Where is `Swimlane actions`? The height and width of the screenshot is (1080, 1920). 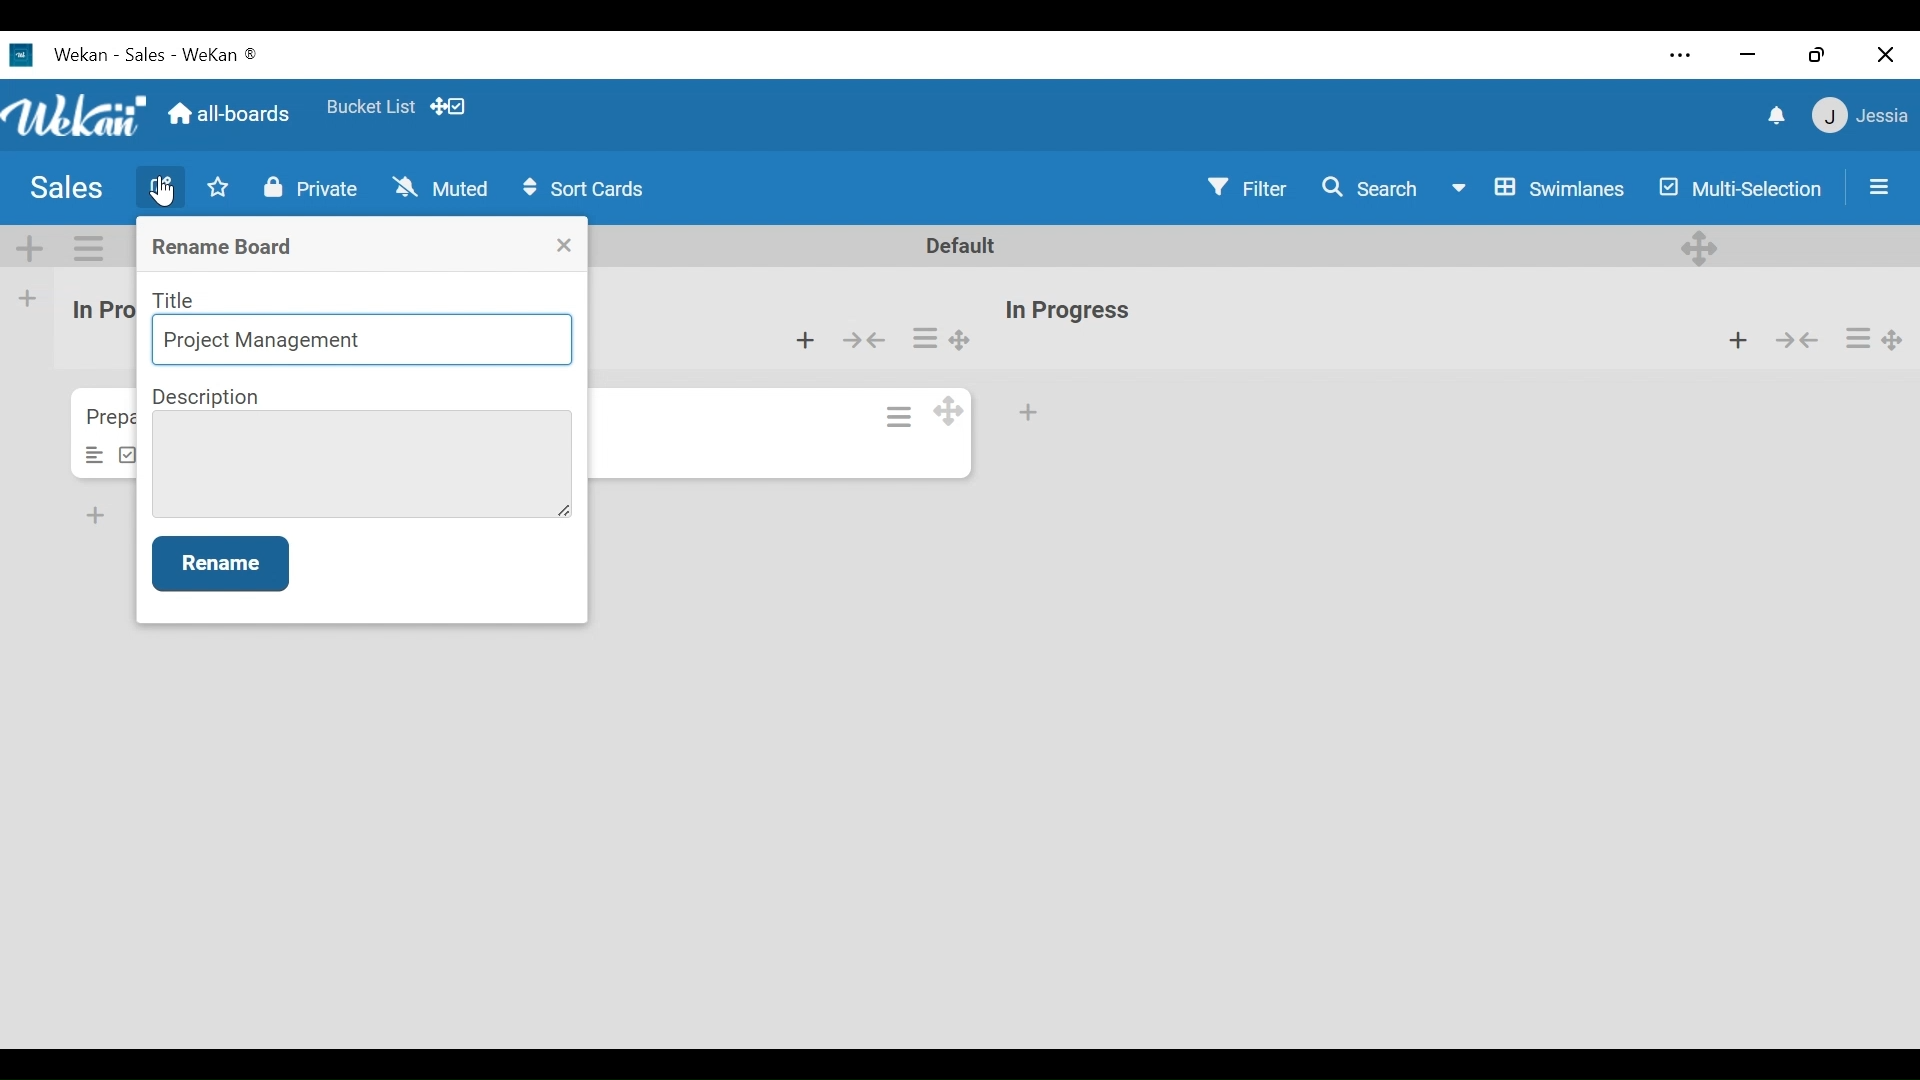
Swimlane actions is located at coordinates (86, 248).